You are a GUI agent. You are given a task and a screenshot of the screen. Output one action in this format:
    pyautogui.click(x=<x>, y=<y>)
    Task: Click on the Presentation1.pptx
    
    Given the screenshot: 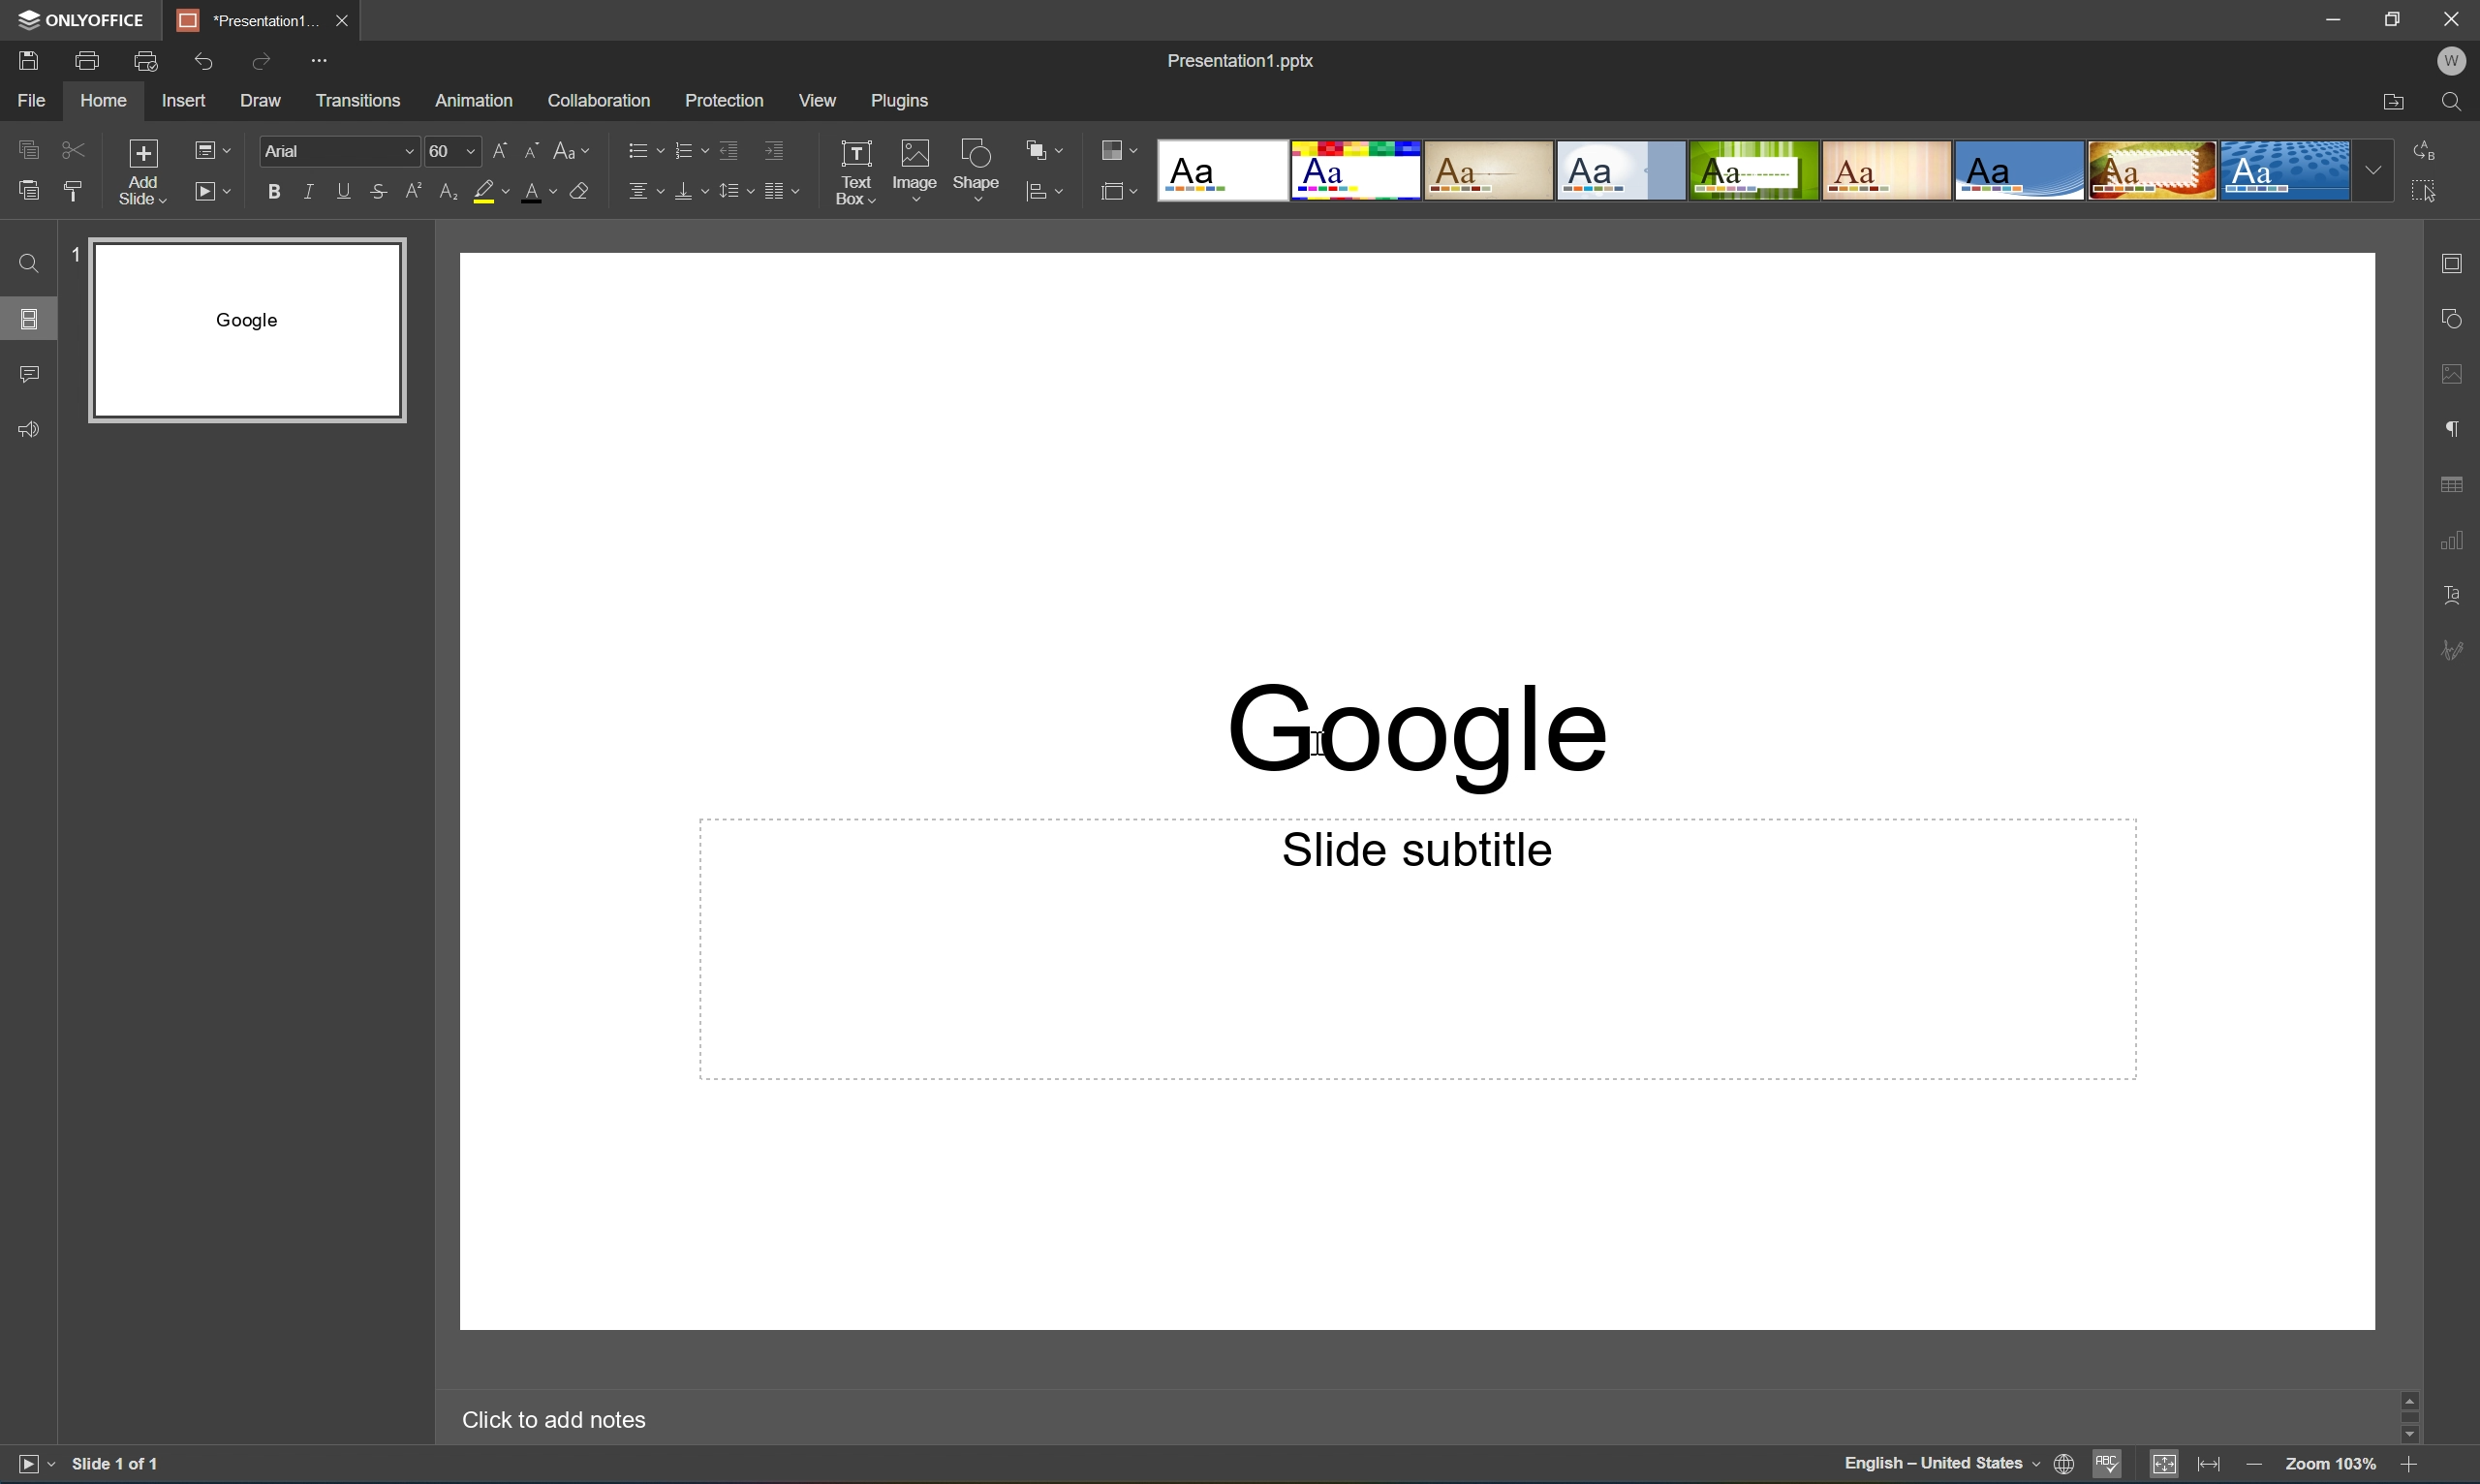 What is the action you would take?
    pyautogui.click(x=1238, y=60)
    